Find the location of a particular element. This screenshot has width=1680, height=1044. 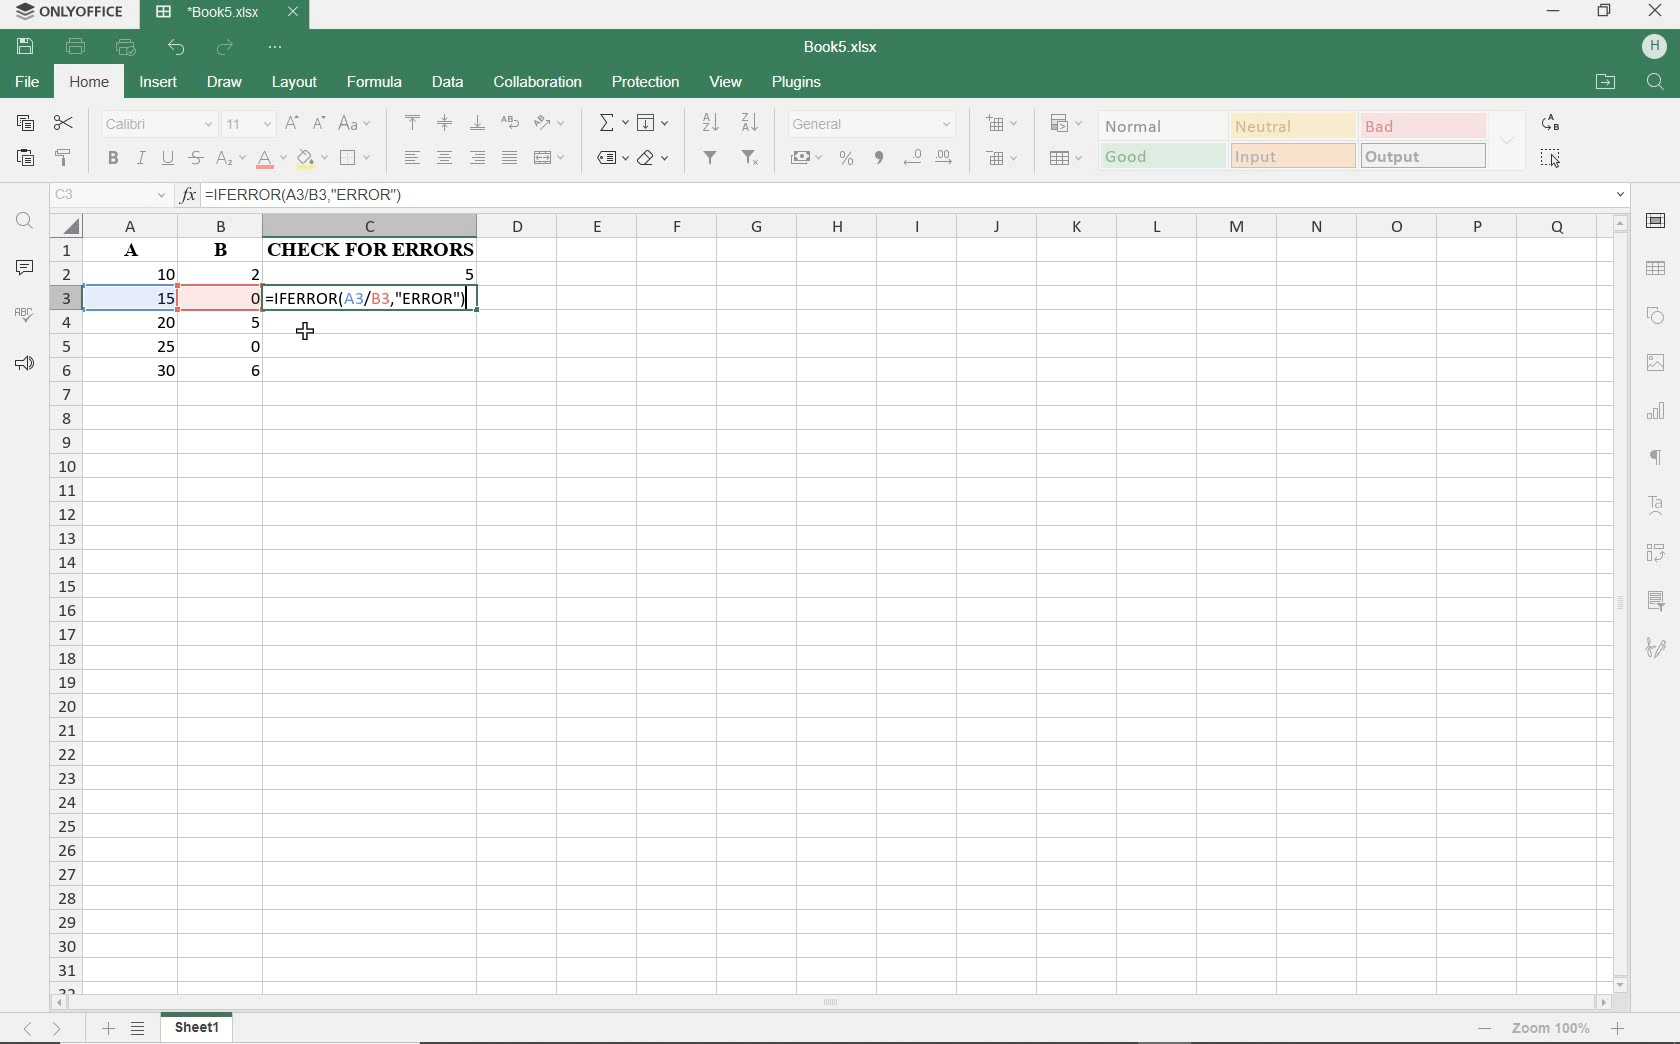

COPY is located at coordinates (24, 124).